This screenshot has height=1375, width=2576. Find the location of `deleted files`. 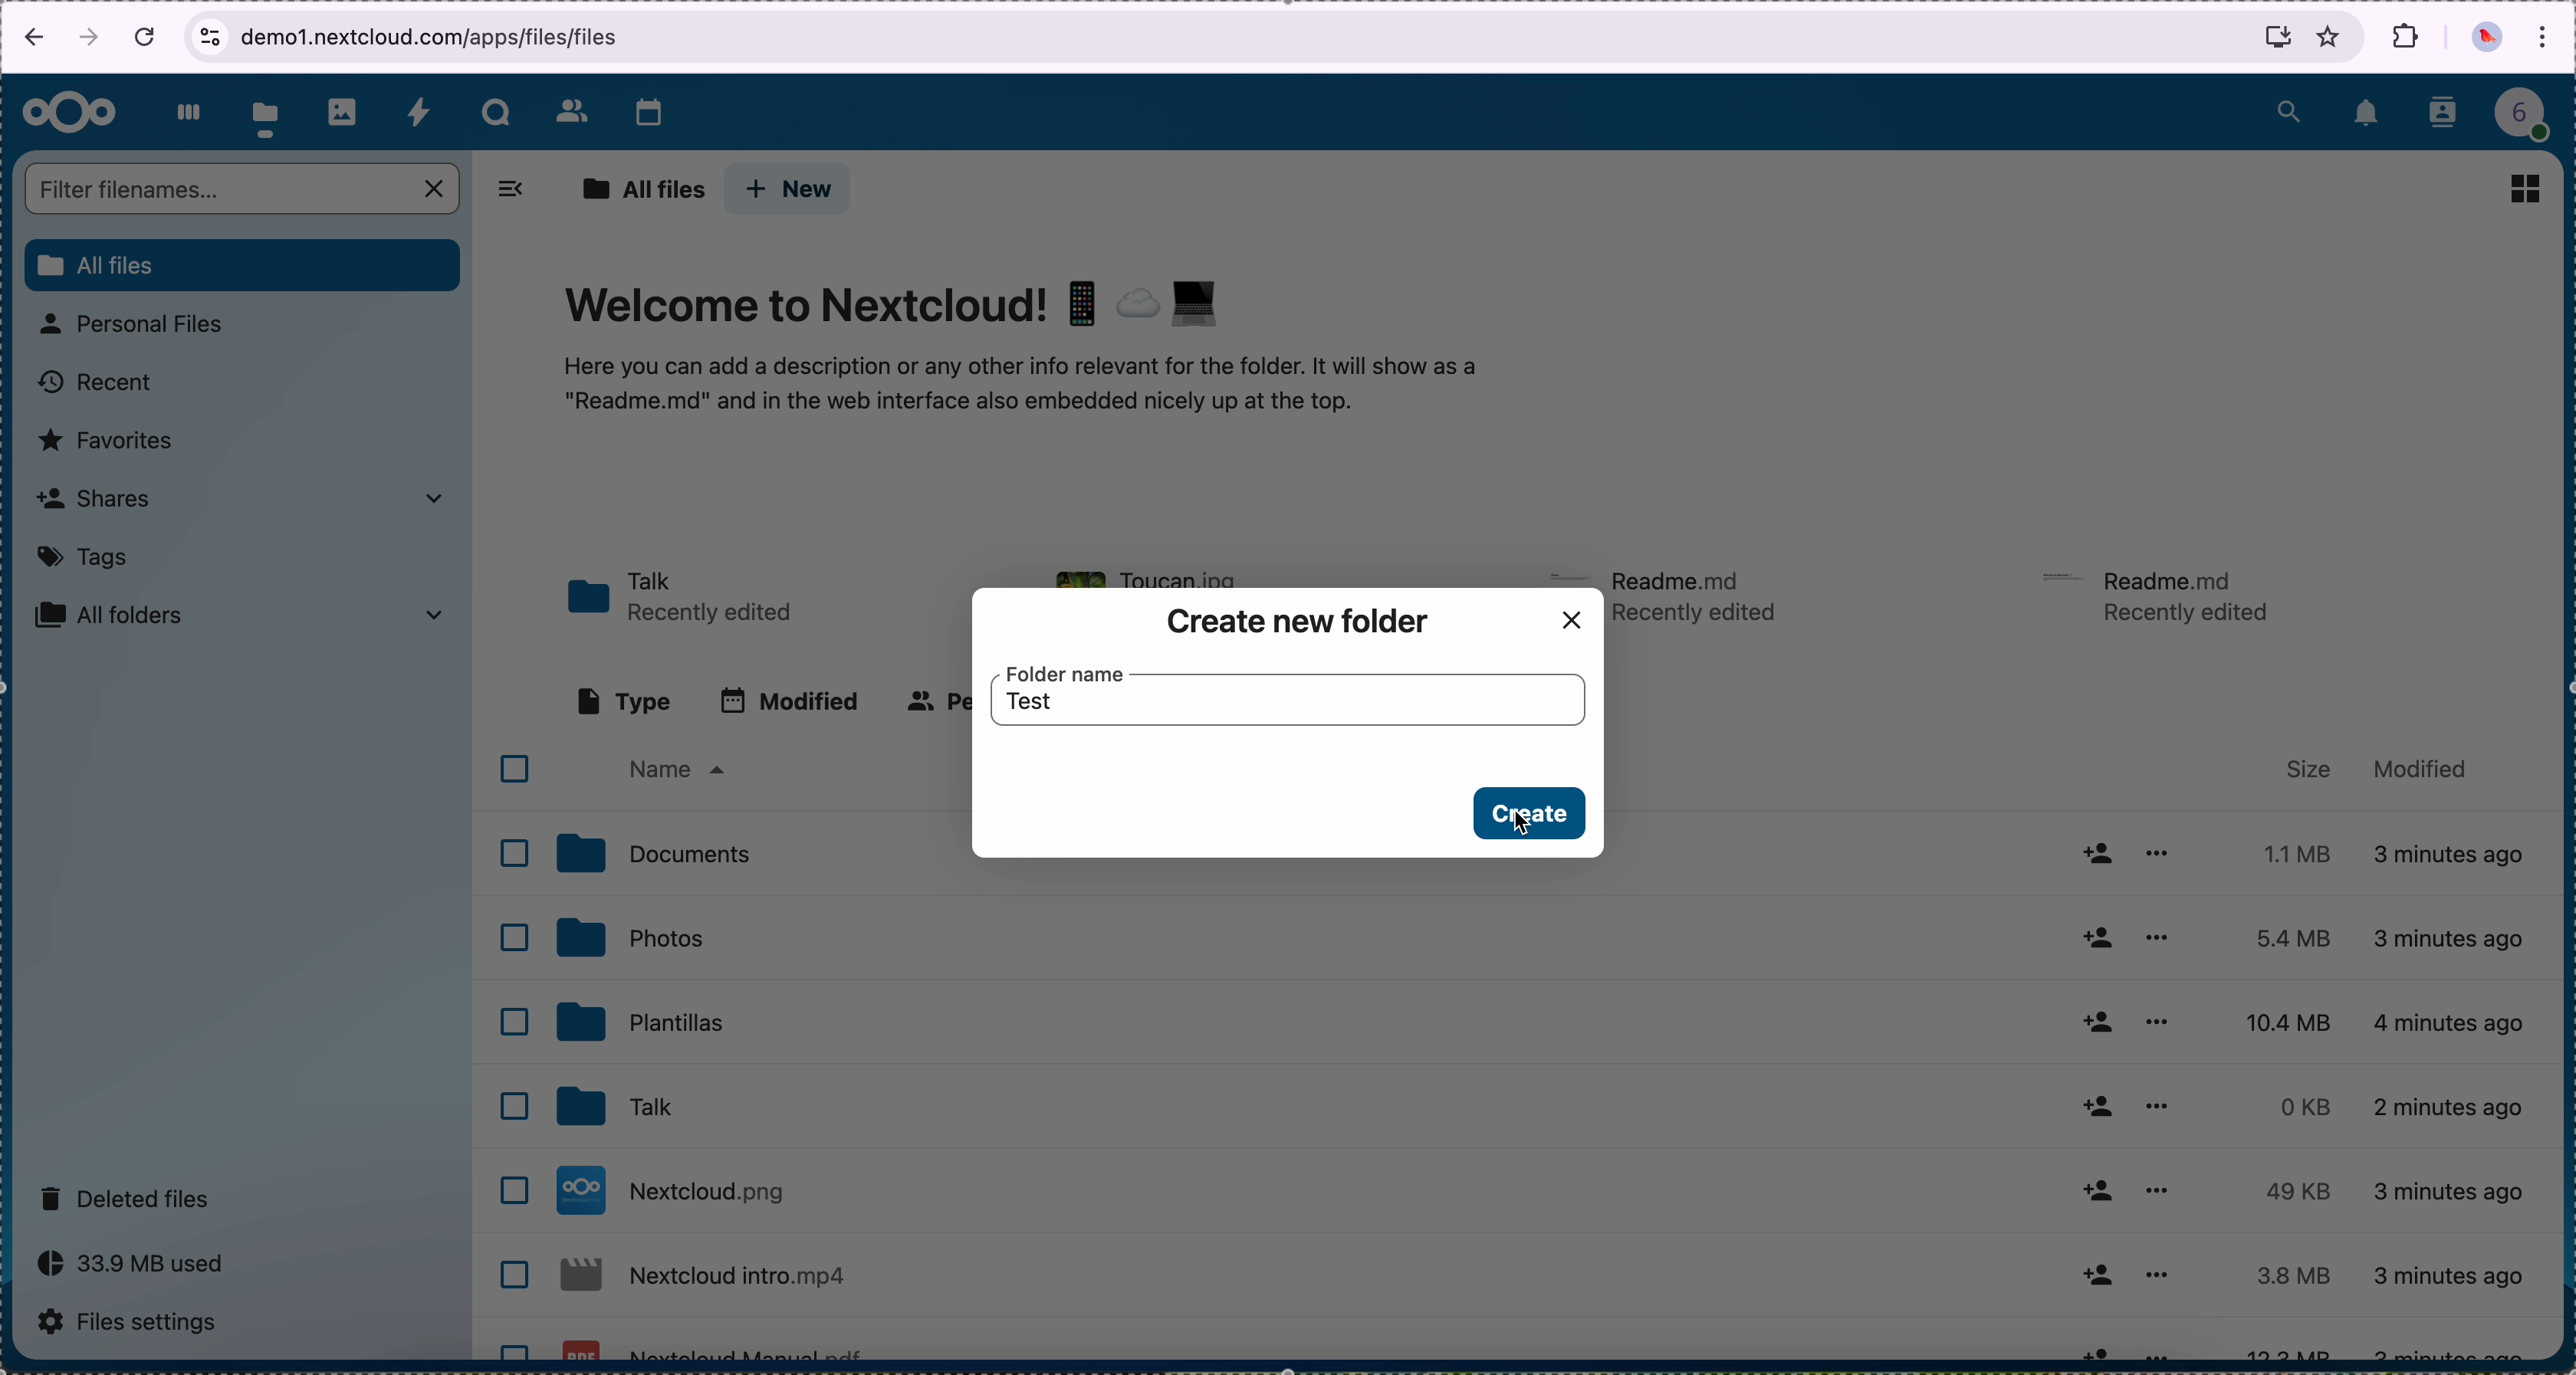

deleted files is located at coordinates (129, 1197).